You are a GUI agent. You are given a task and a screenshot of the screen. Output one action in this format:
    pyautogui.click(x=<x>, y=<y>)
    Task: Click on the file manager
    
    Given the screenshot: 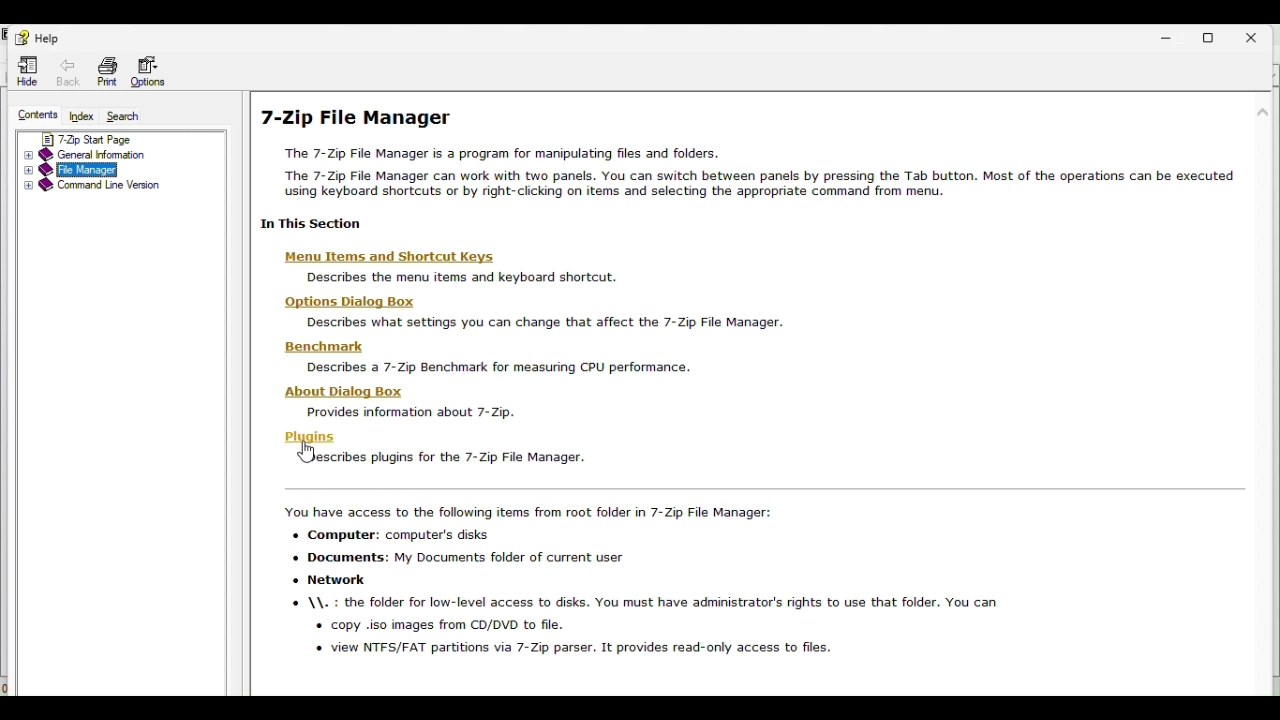 What is the action you would take?
    pyautogui.click(x=119, y=171)
    